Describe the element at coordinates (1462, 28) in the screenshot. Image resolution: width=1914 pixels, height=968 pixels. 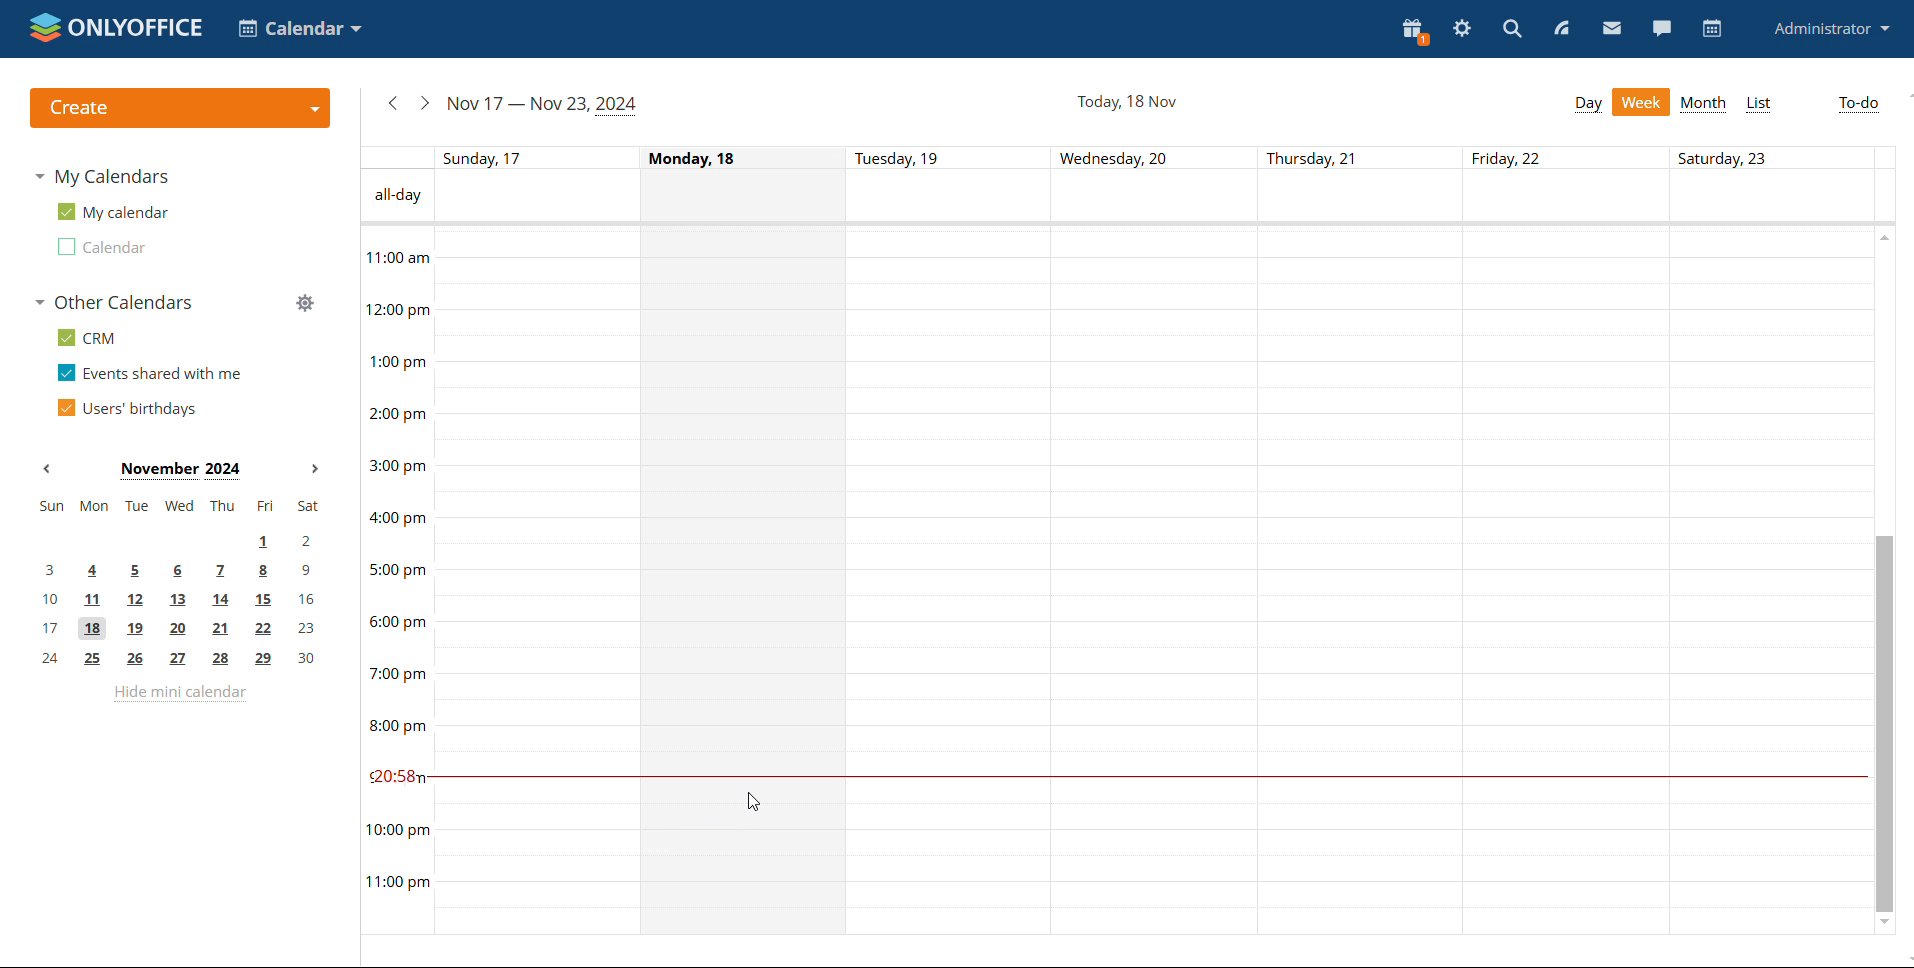
I see `settings` at that location.